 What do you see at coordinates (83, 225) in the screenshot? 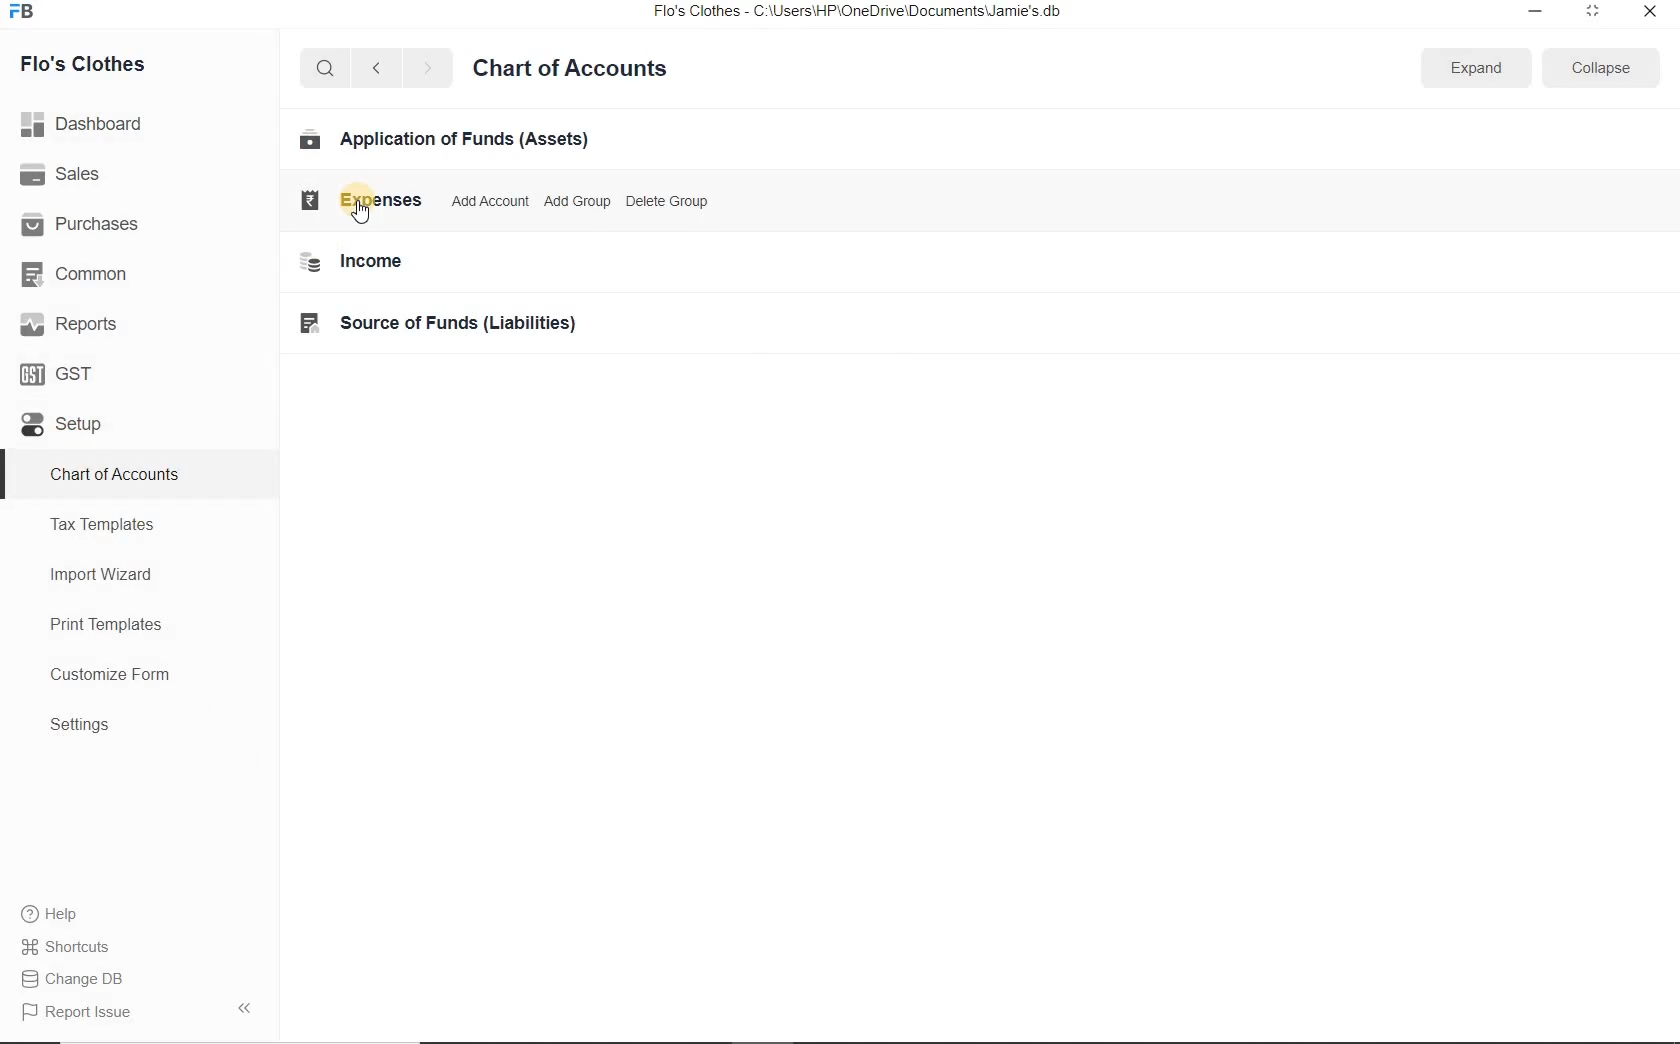
I see `Purchases` at bounding box center [83, 225].